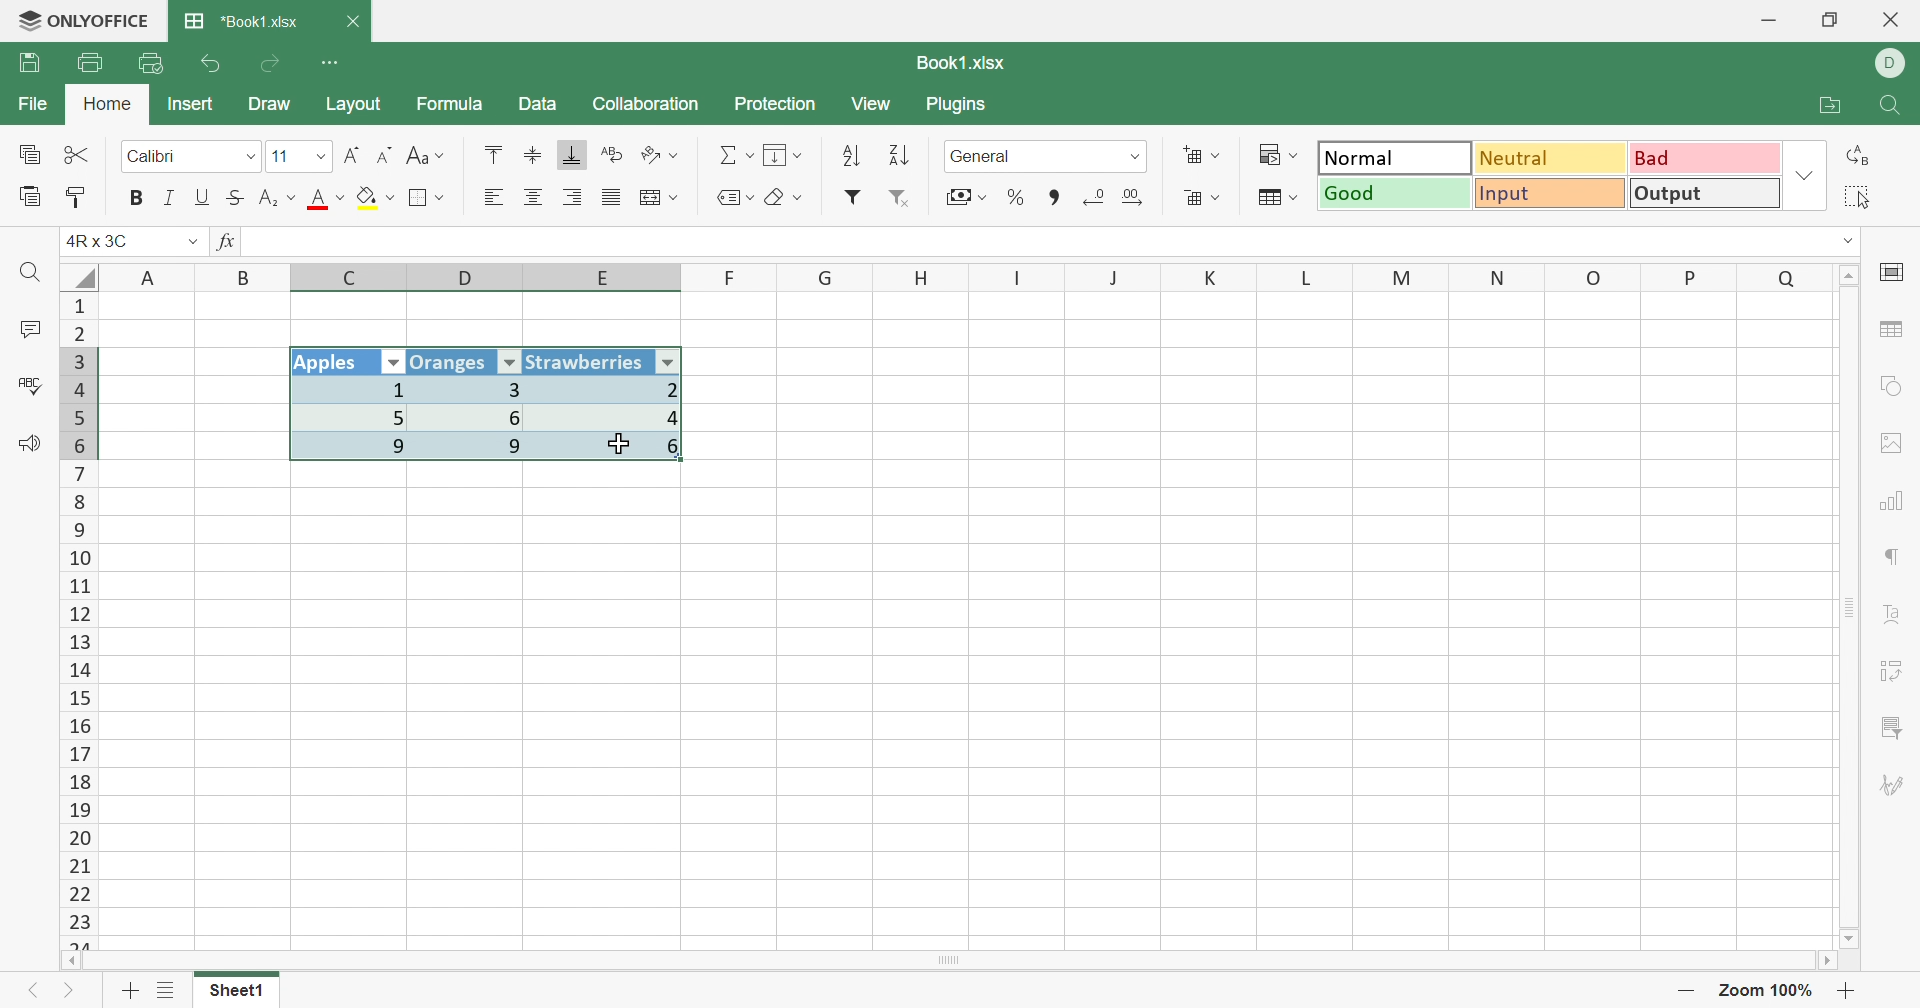 This screenshot has width=1920, height=1008. I want to click on F, so click(731, 277).